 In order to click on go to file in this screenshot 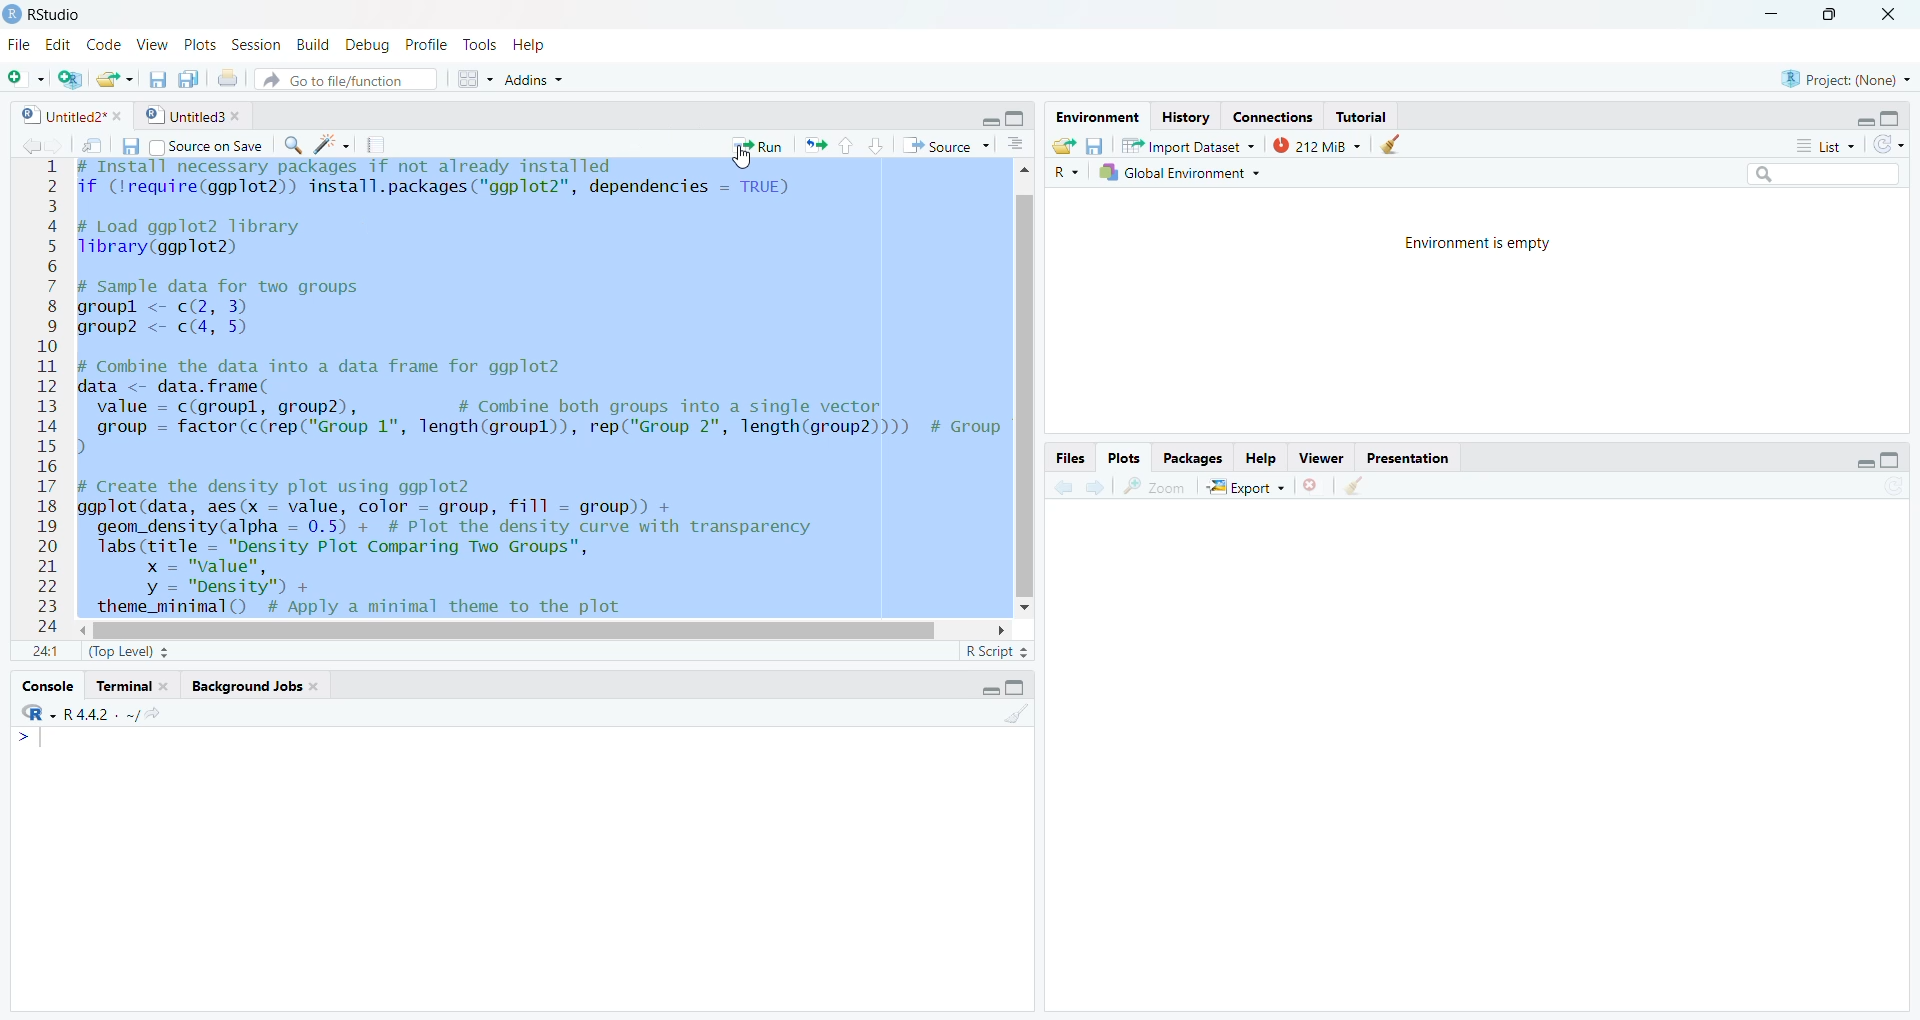, I will do `click(341, 79)`.